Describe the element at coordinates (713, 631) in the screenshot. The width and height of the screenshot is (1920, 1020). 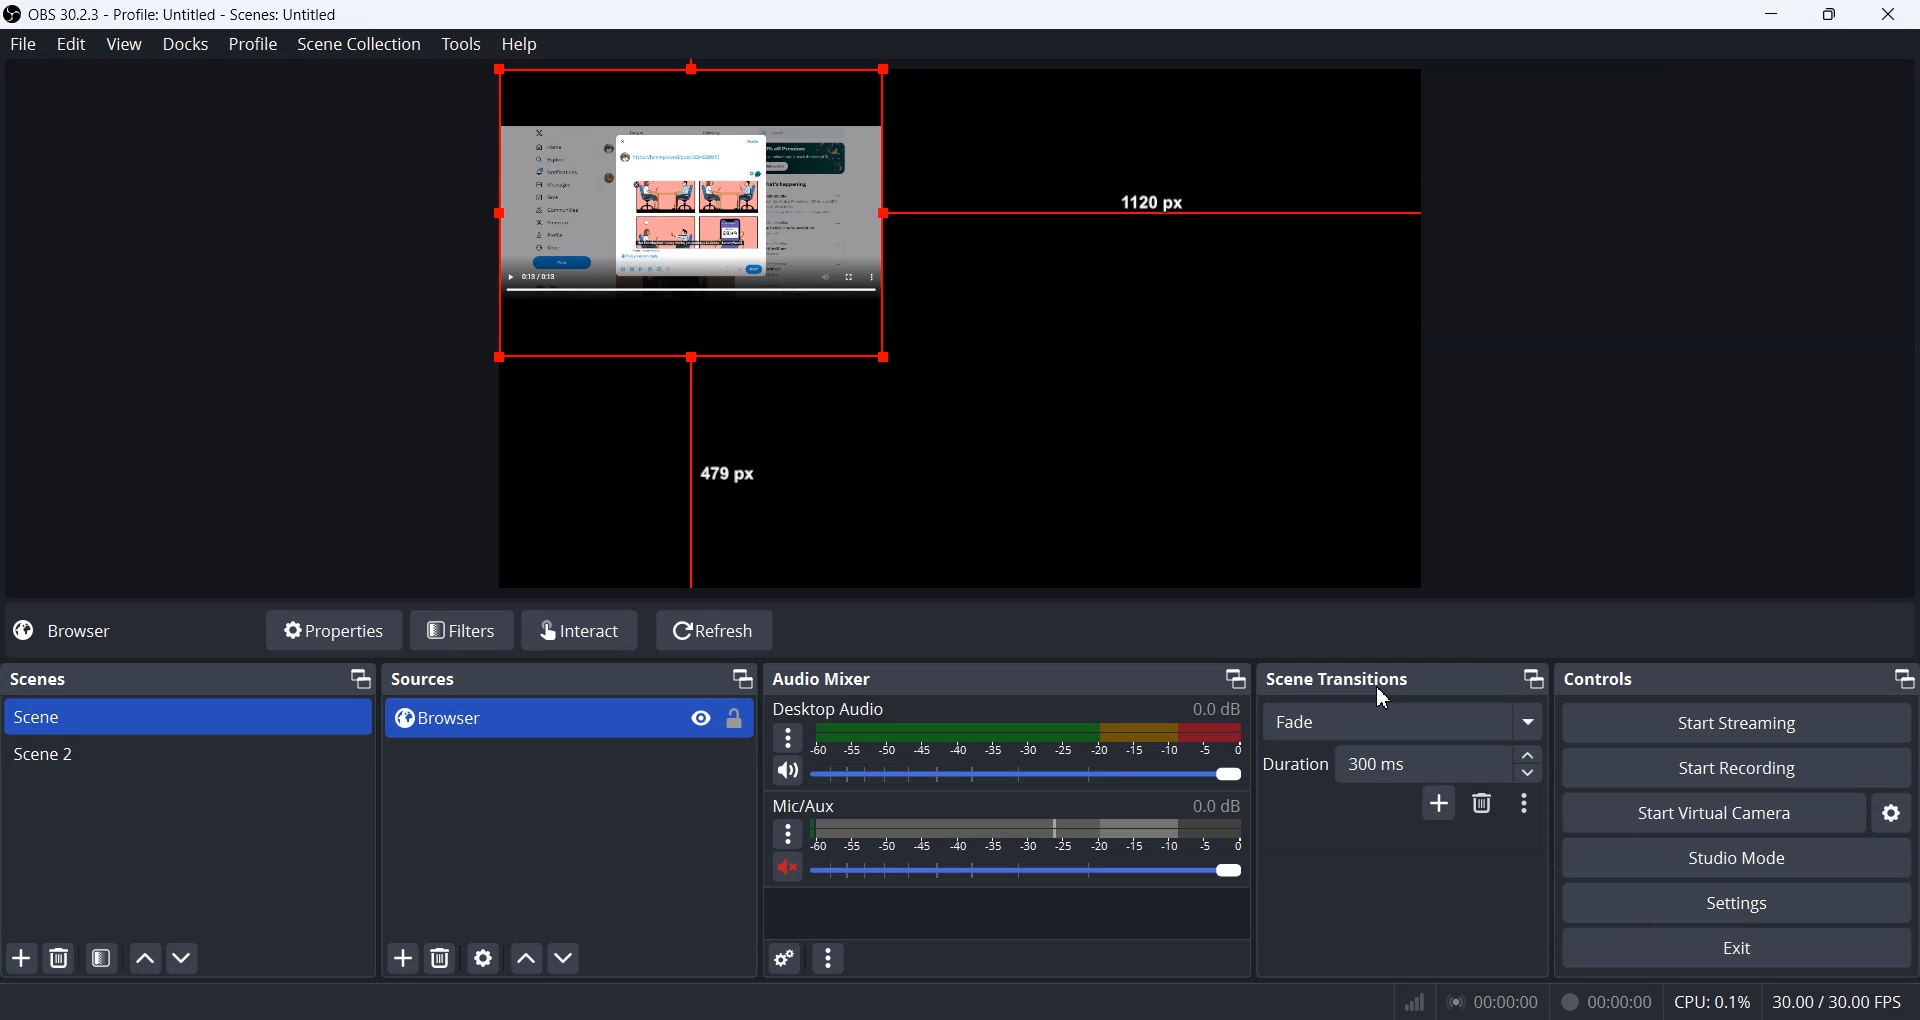
I see `Refresh` at that location.